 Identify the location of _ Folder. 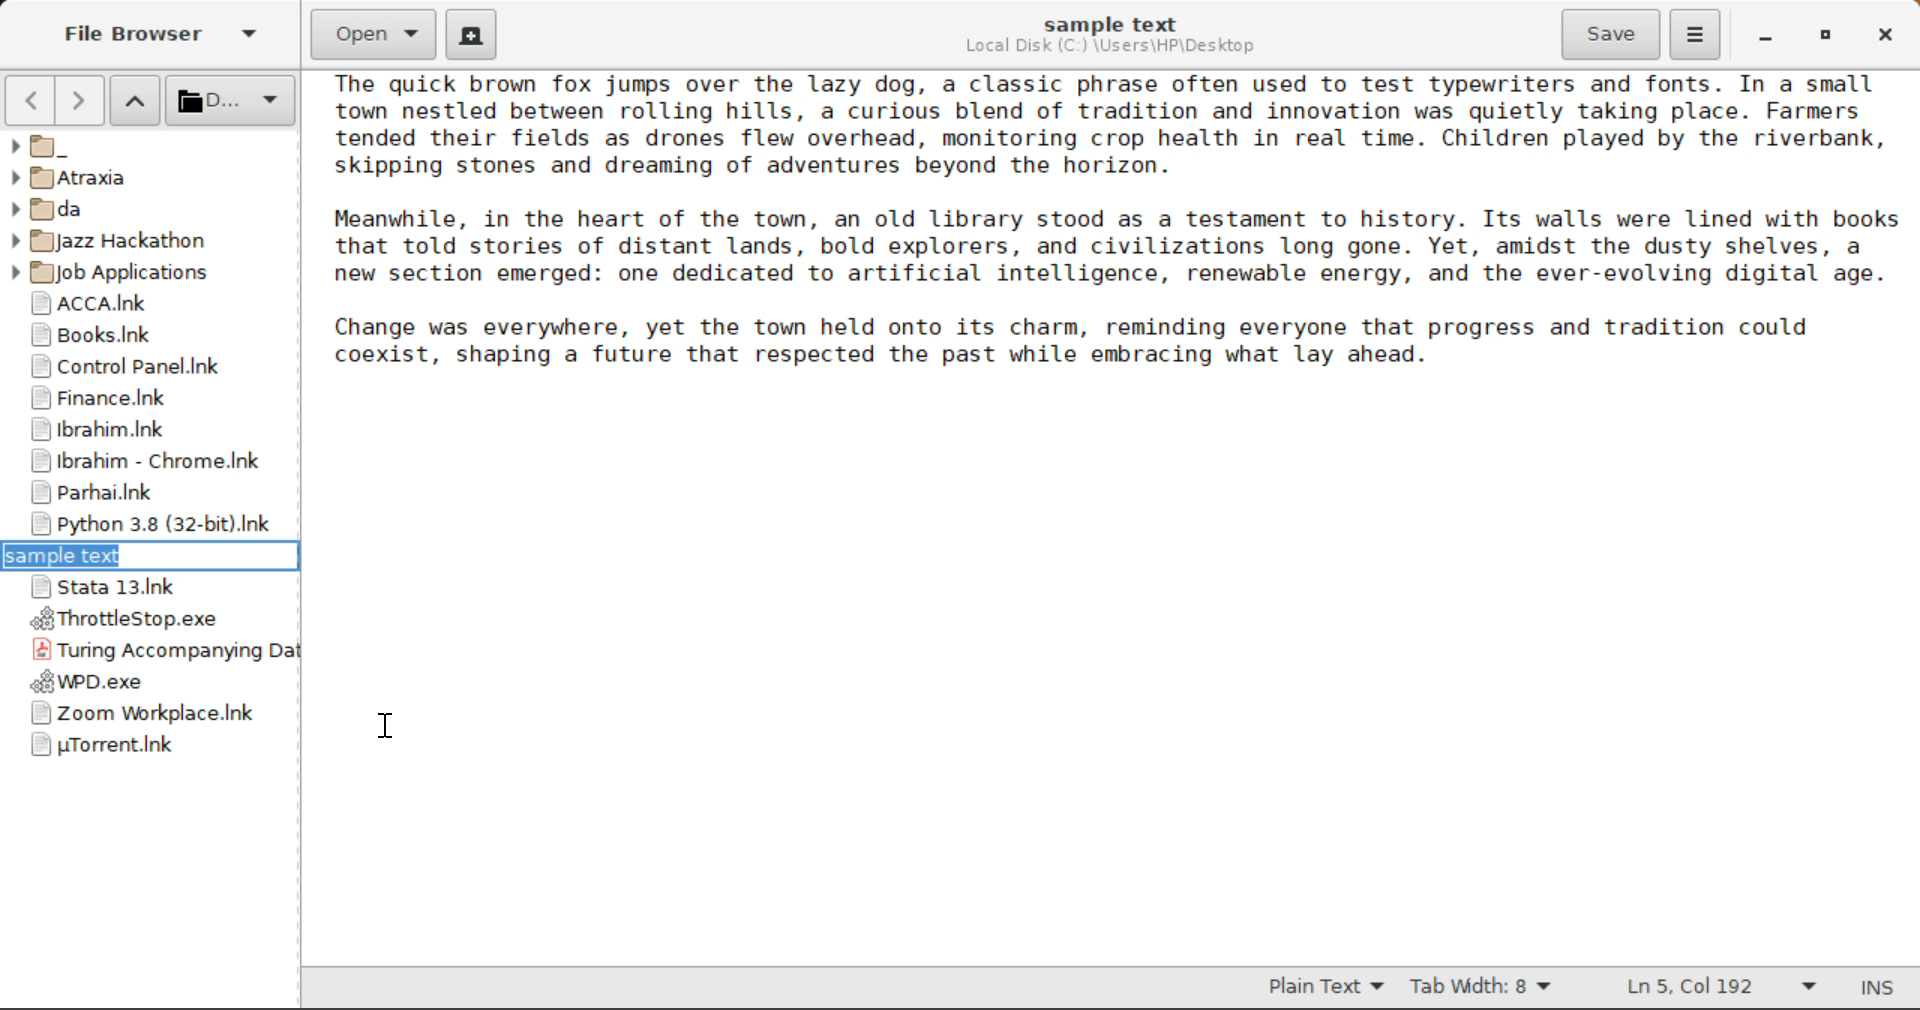
(146, 146).